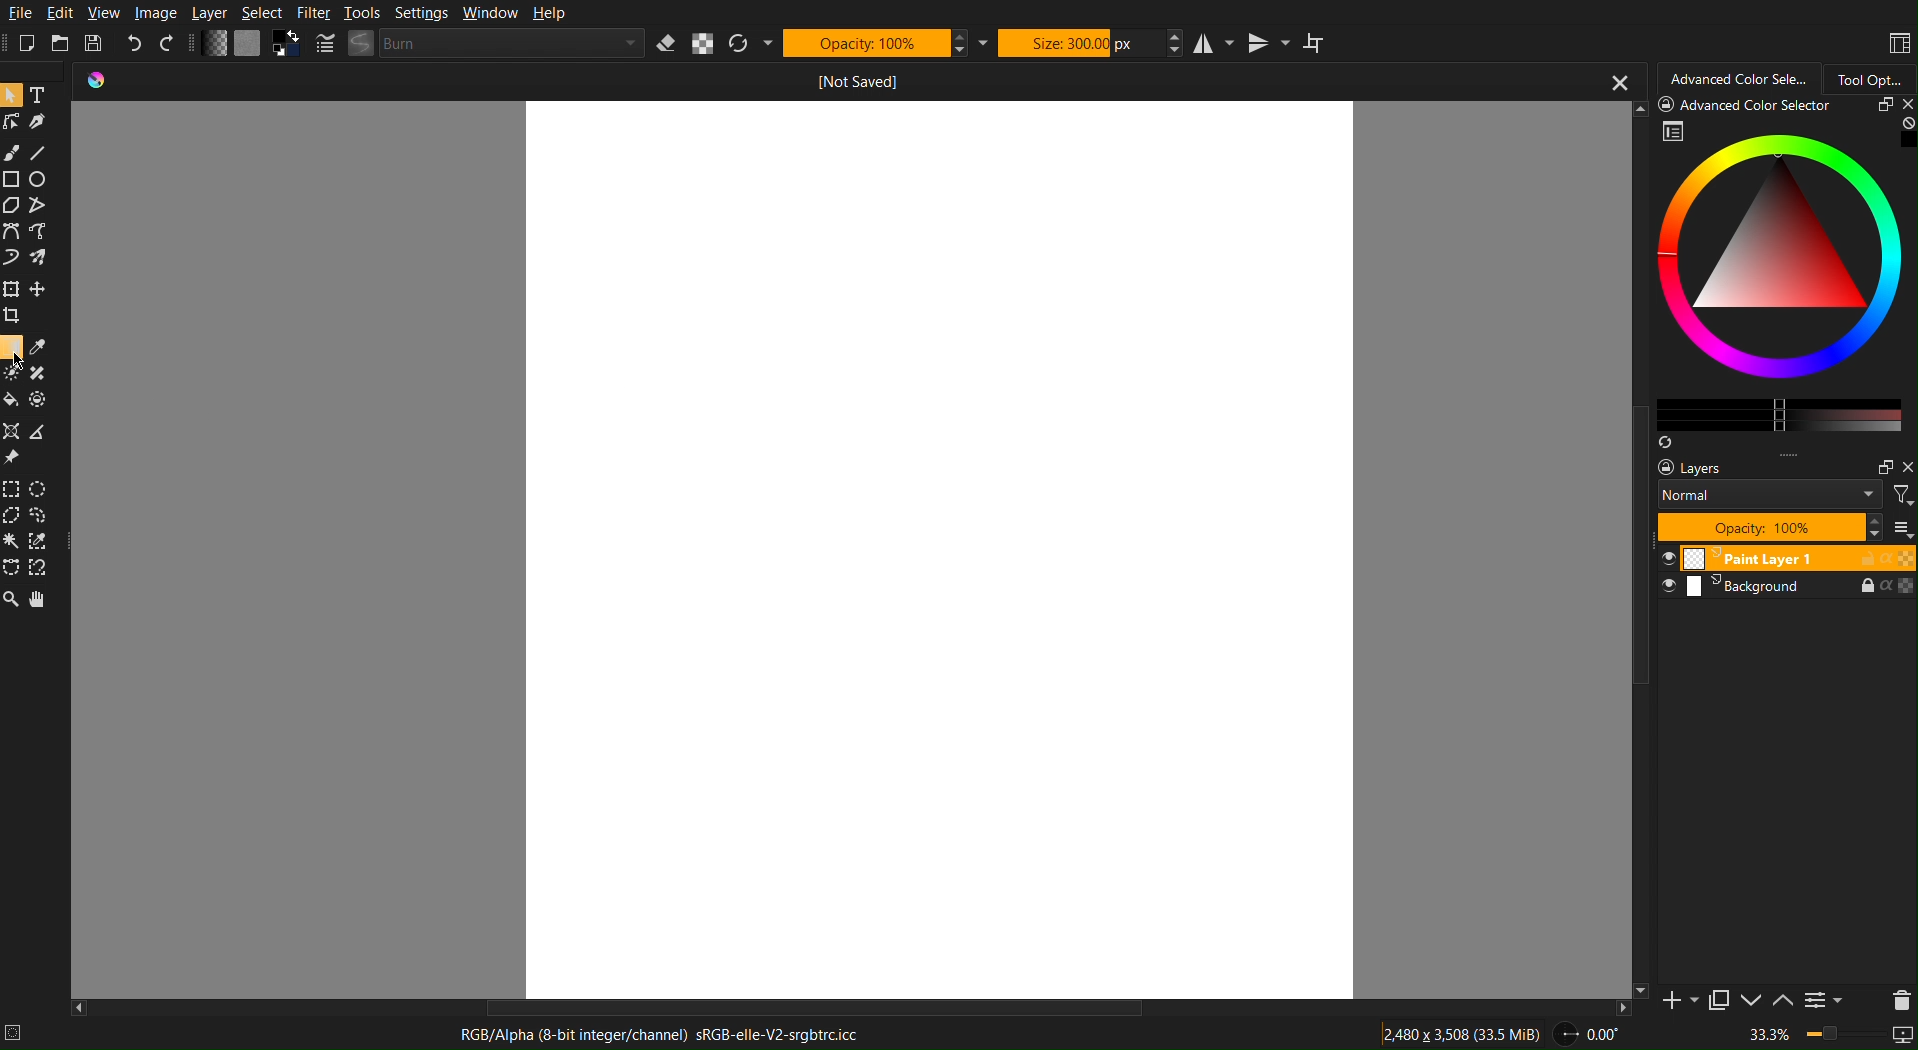  What do you see at coordinates (42, 122) in the screenshot?
I see `Pen` at bounding box center [42, 122].